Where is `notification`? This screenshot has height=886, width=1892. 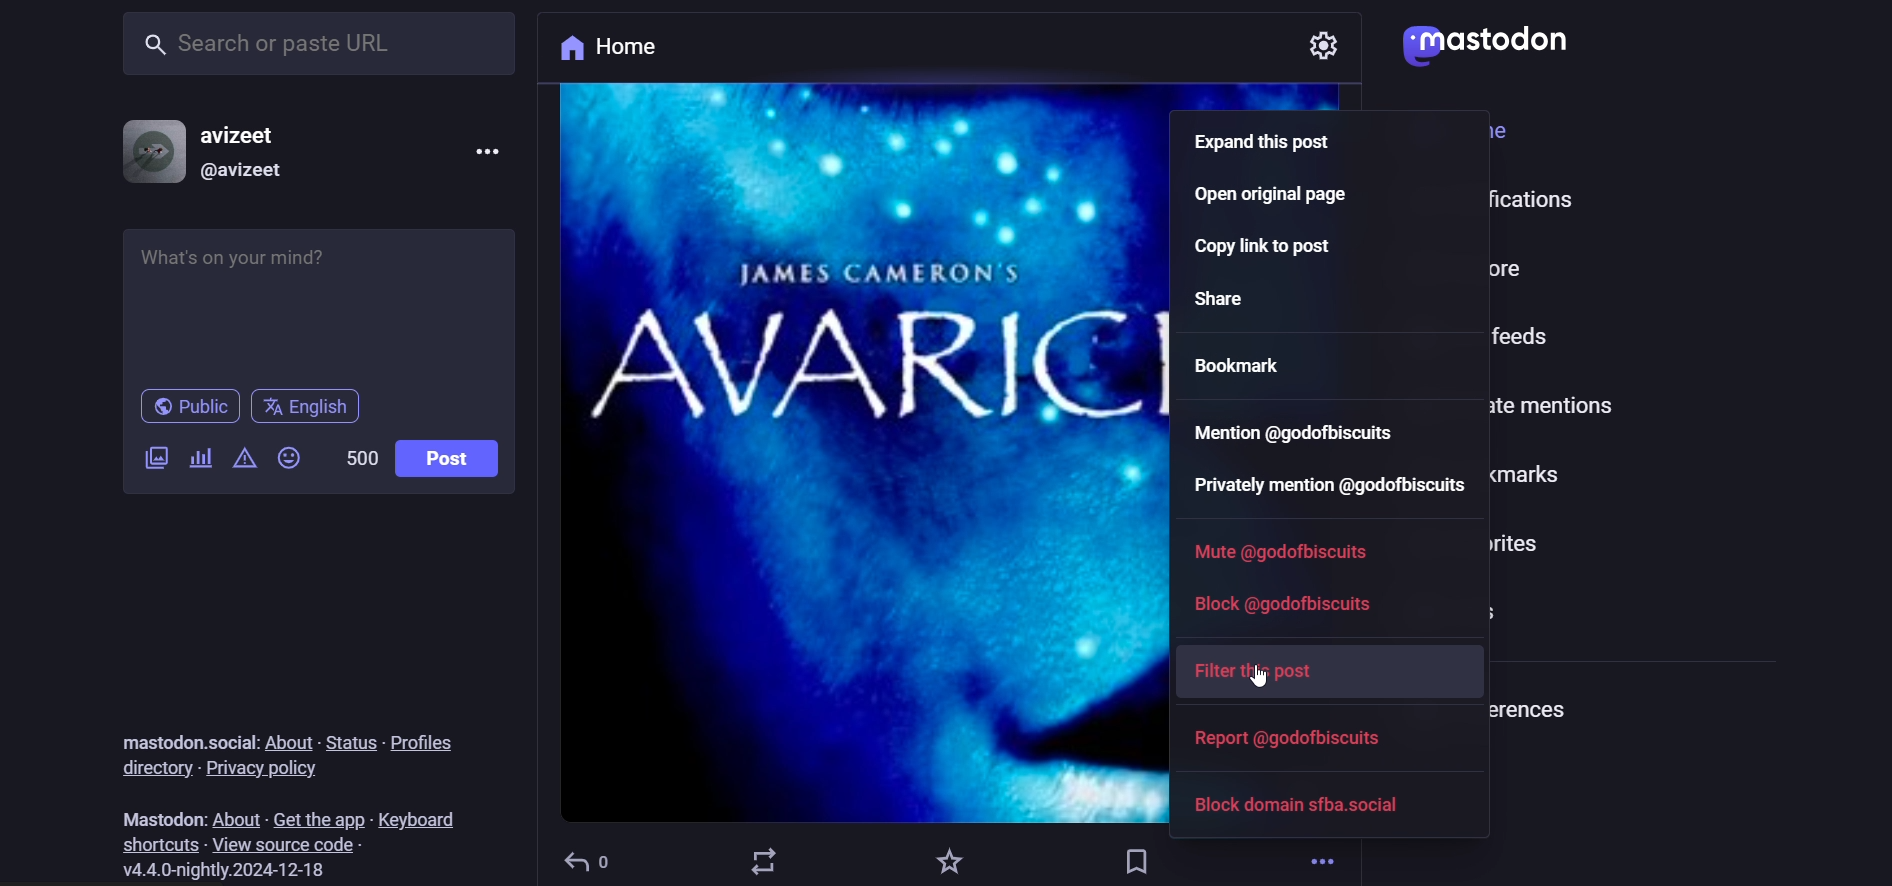
notification is located at coordinates (1478, 197).